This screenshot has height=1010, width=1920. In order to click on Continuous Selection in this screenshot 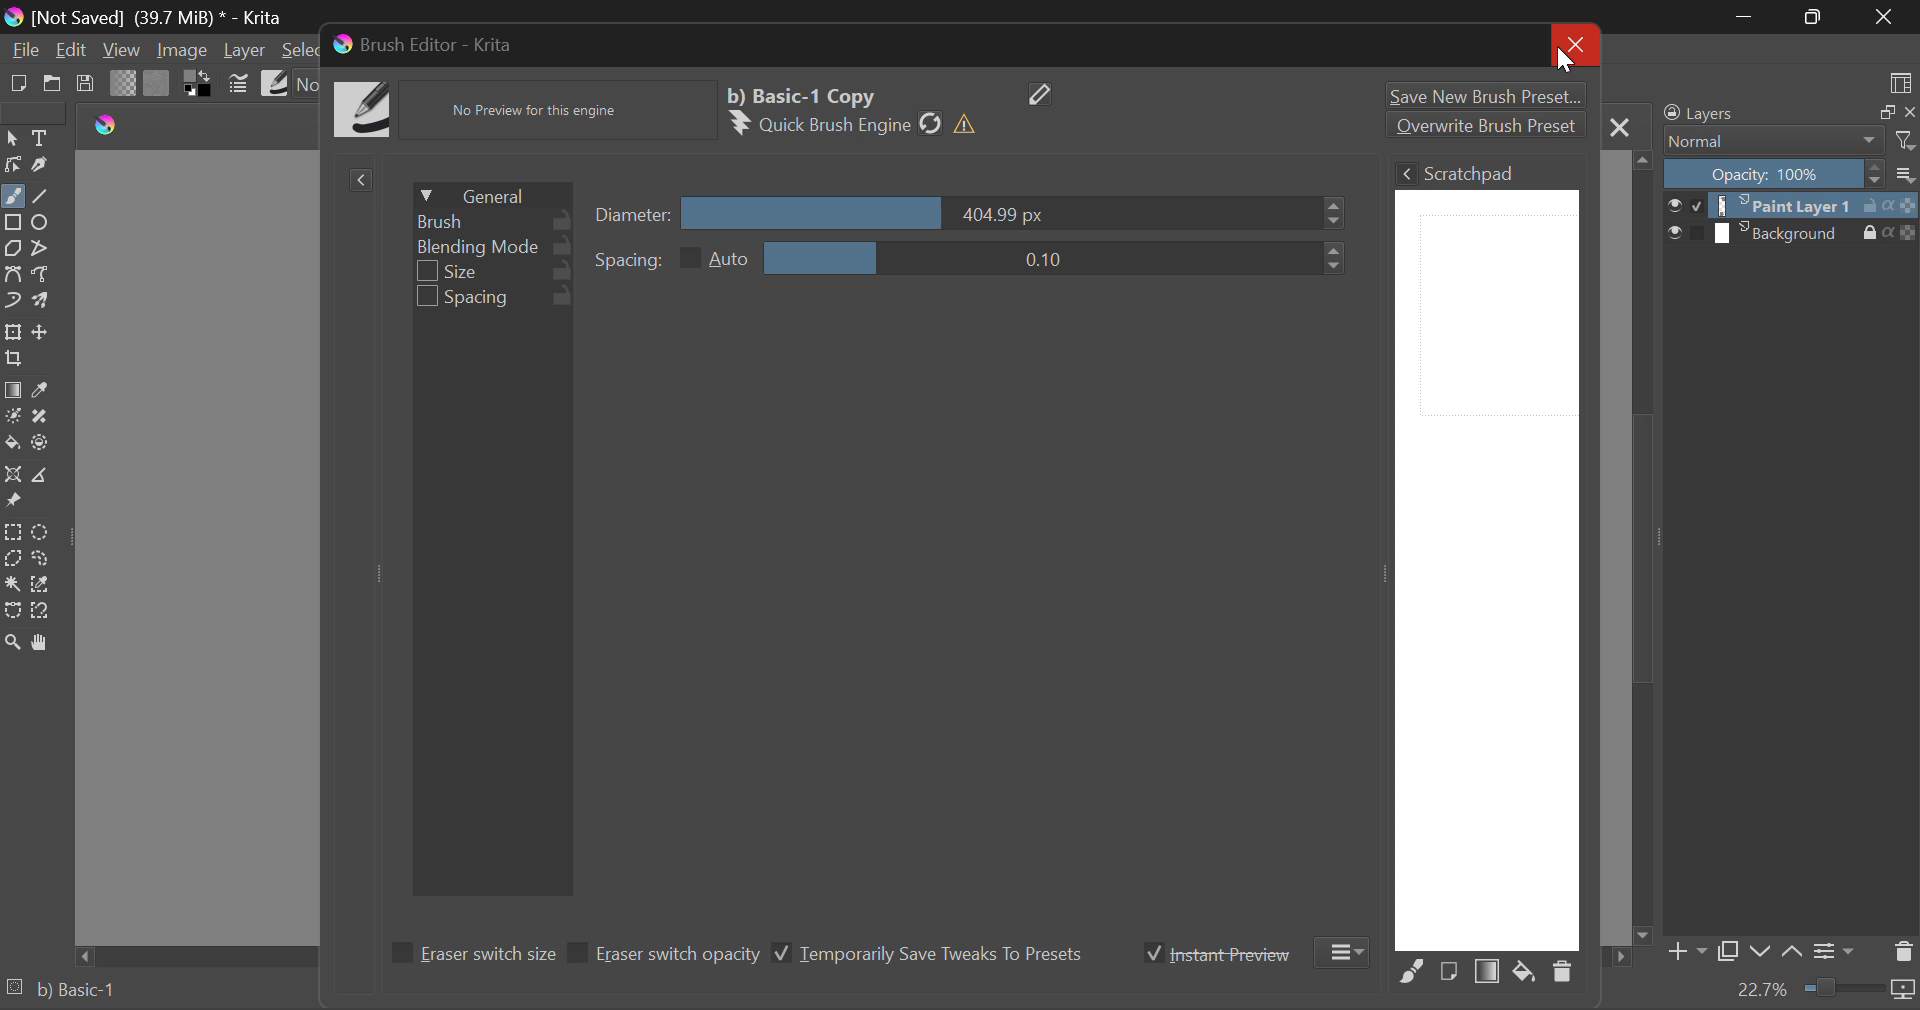, I will do `click(12, 585)`.